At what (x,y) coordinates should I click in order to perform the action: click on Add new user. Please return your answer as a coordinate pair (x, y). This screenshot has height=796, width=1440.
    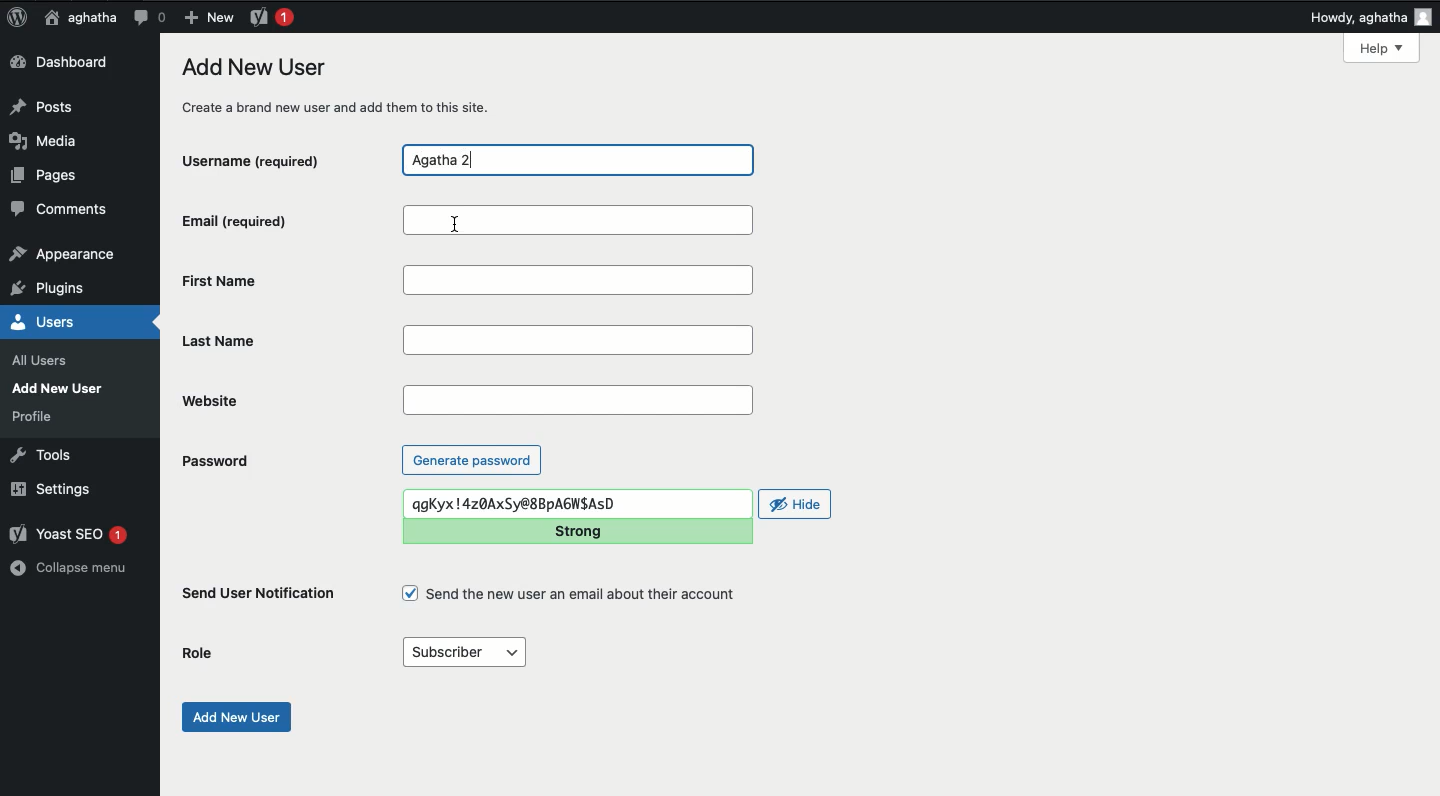
    Looking at the image, I should click on (234, 717).